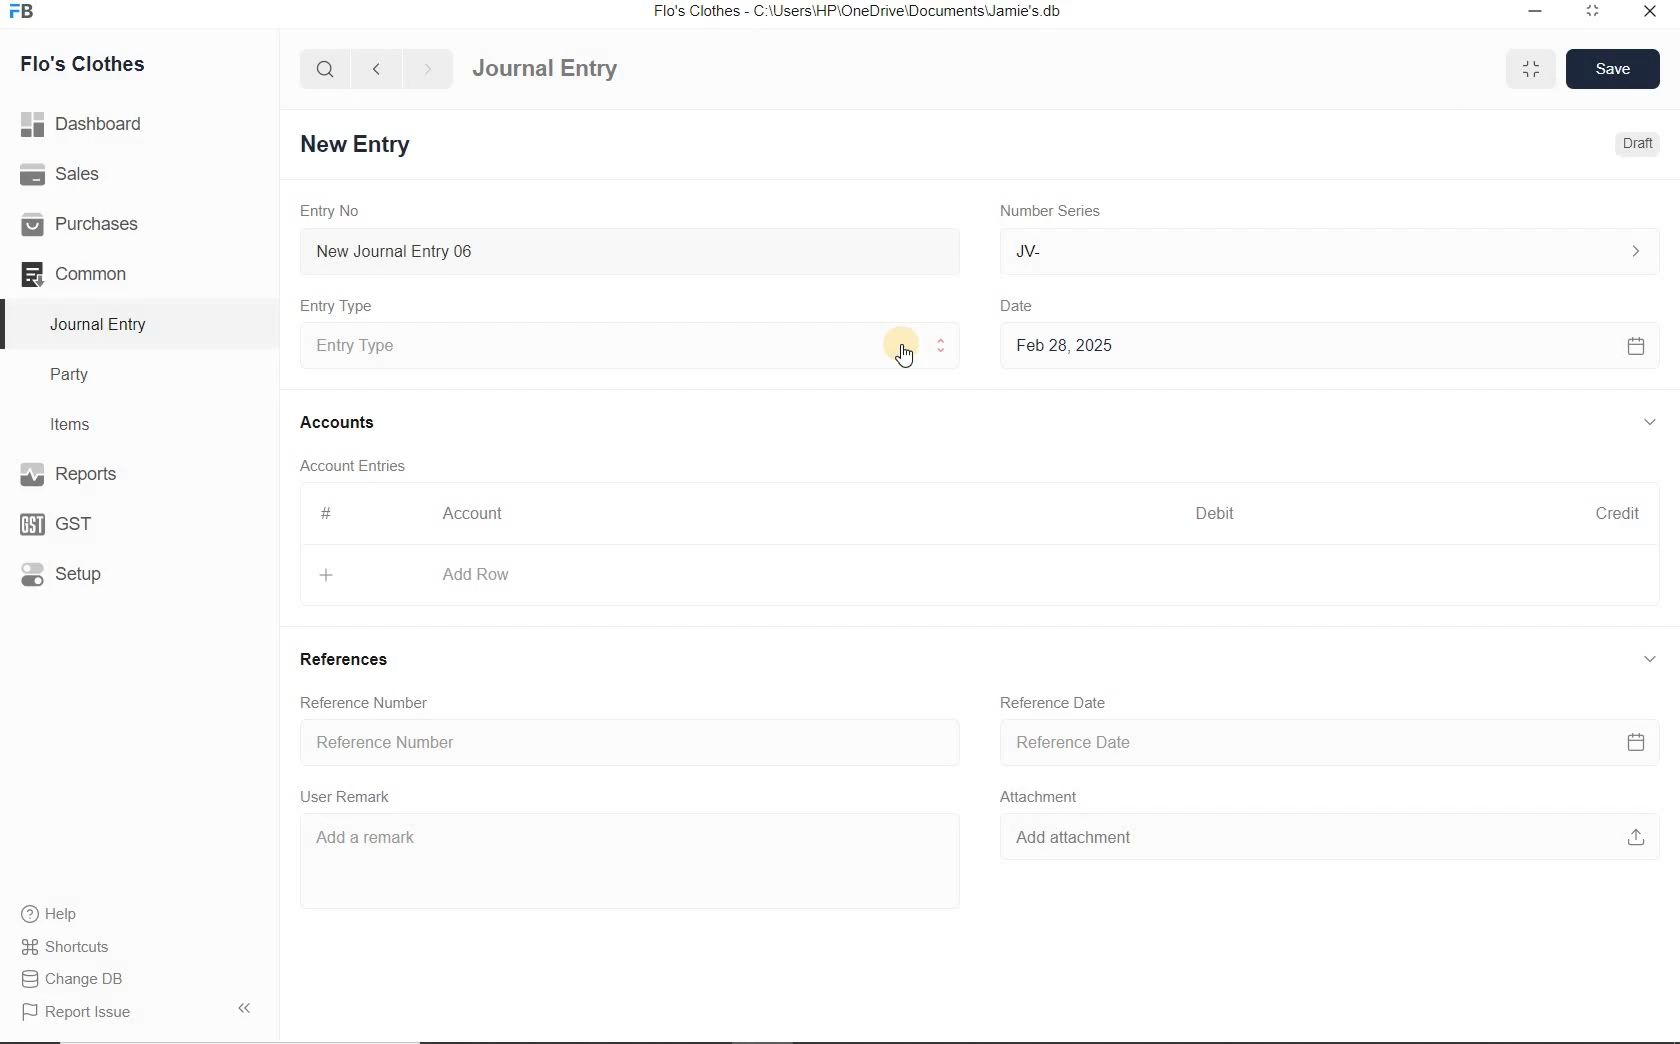  I want to click on collapse, so click(1647, 661).